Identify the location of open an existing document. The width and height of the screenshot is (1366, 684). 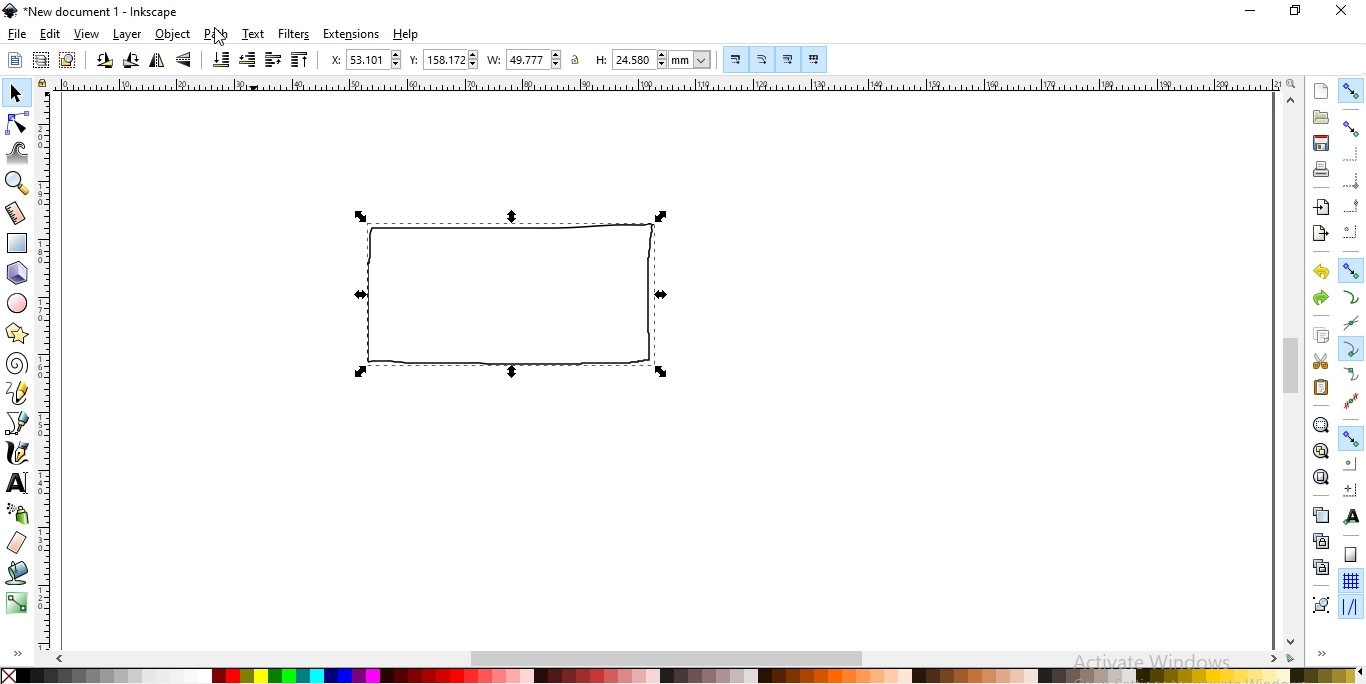
(1321, 118).